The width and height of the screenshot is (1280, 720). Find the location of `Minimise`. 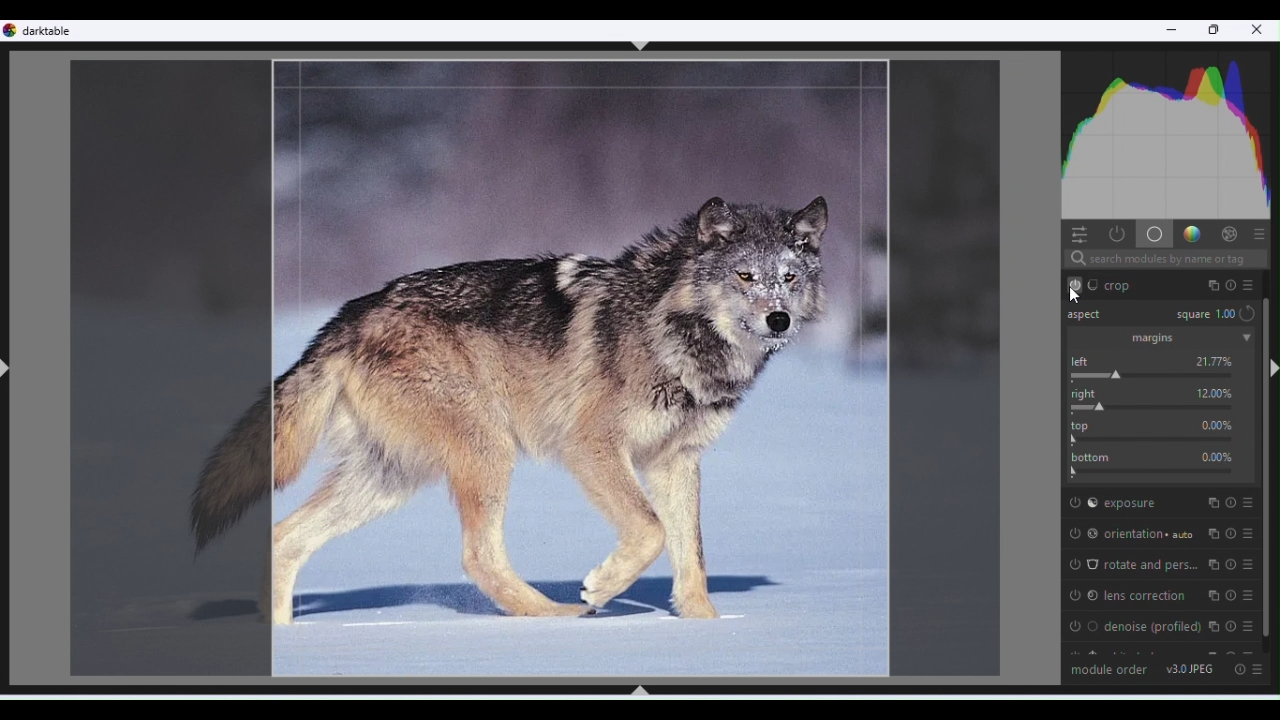

Minimise is located at coordinates (1171, 33).